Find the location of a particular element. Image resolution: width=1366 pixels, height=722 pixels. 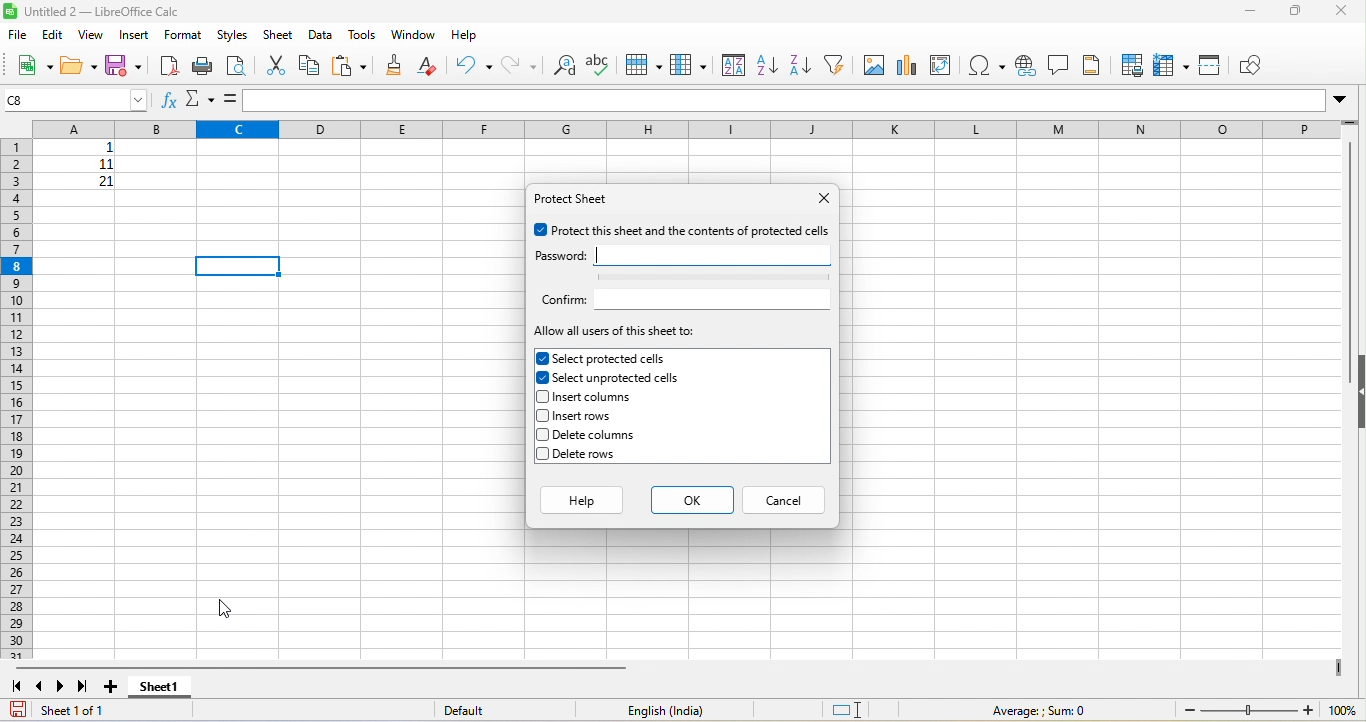

comments is located at coordinates (1059, 64).